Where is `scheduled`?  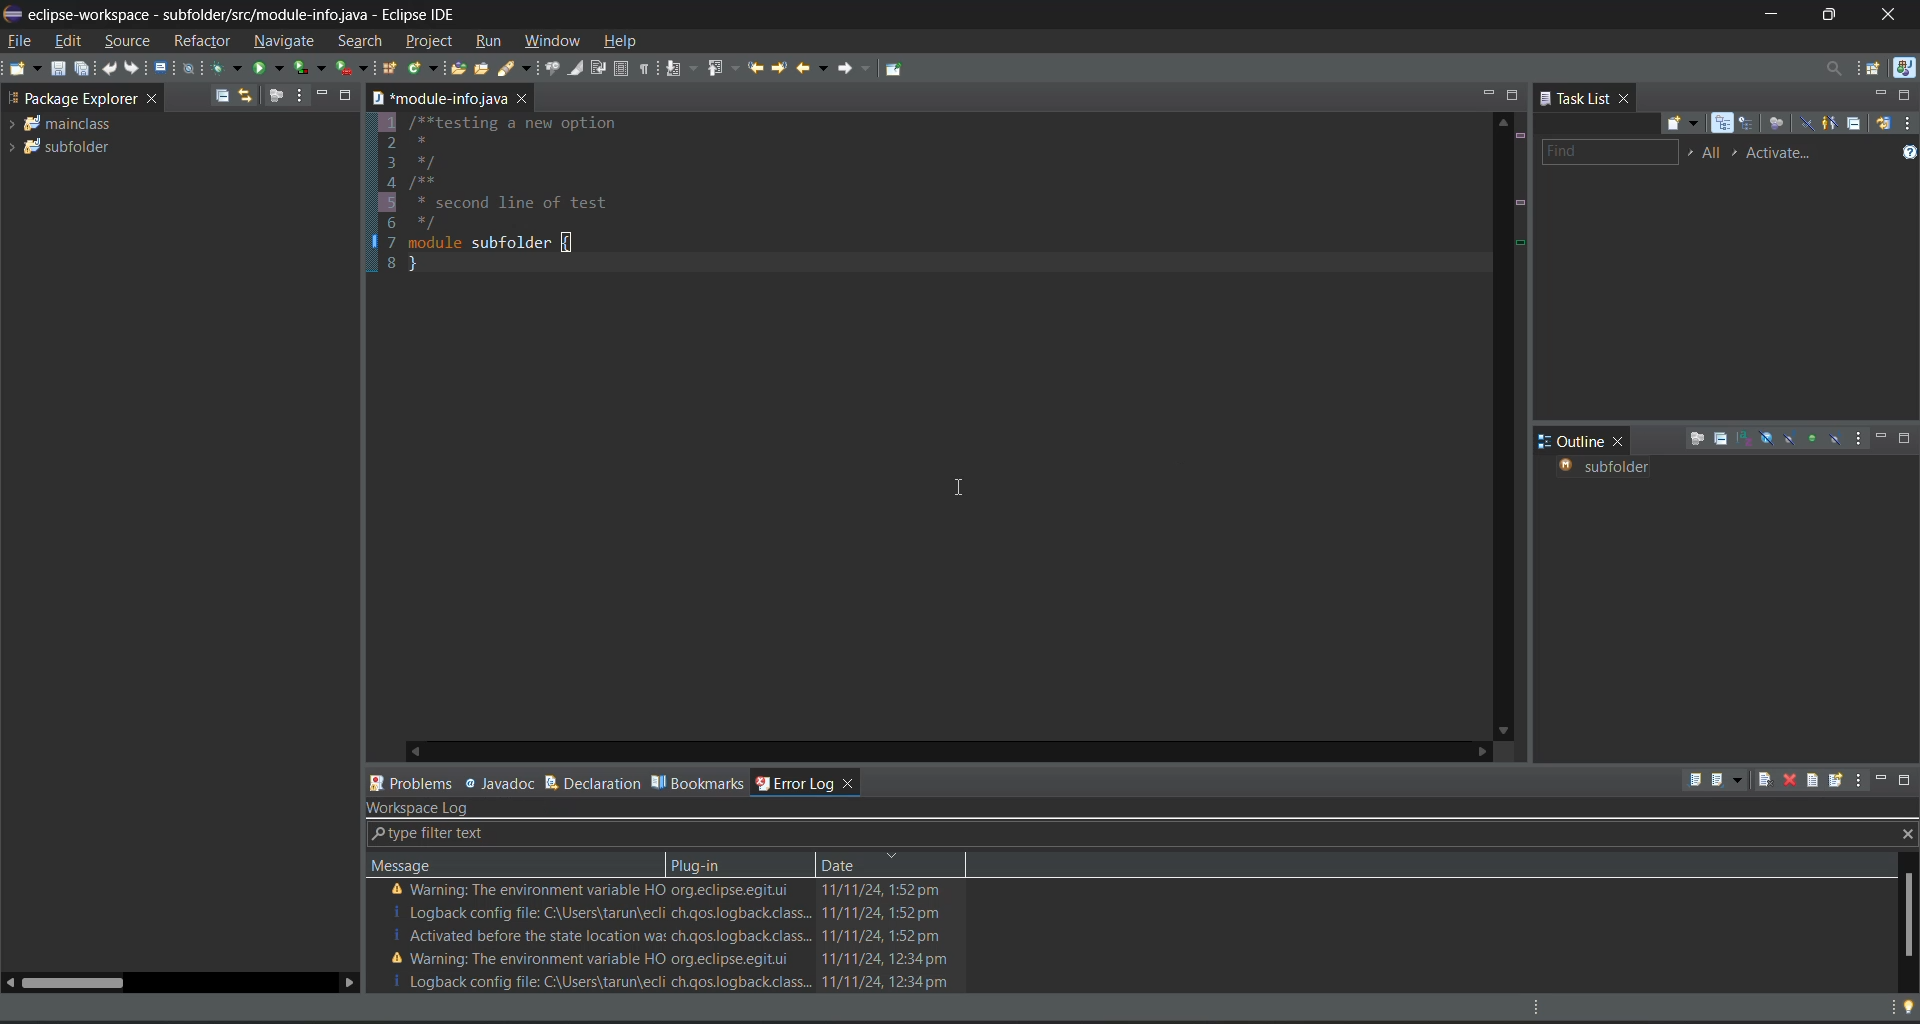 scheduled is located at coordinates (1749, 125).